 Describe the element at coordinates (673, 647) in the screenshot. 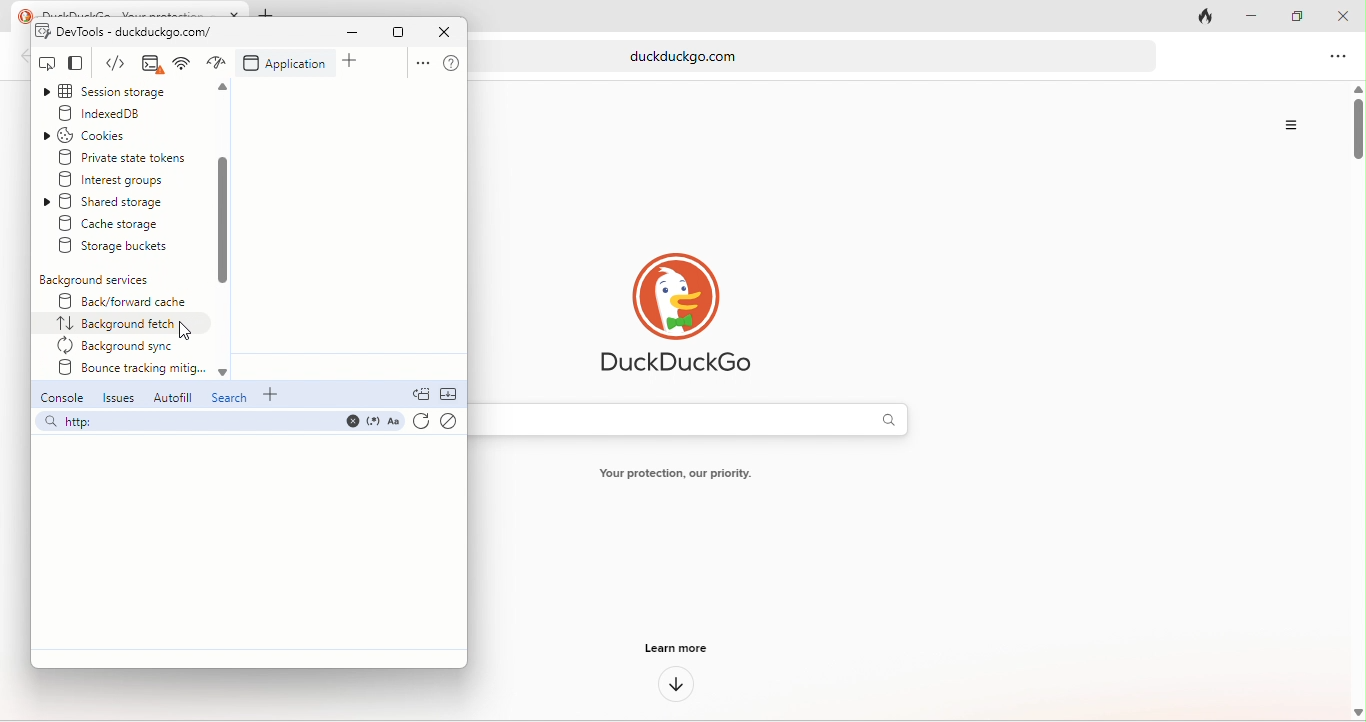

I see `learn more` at that location.